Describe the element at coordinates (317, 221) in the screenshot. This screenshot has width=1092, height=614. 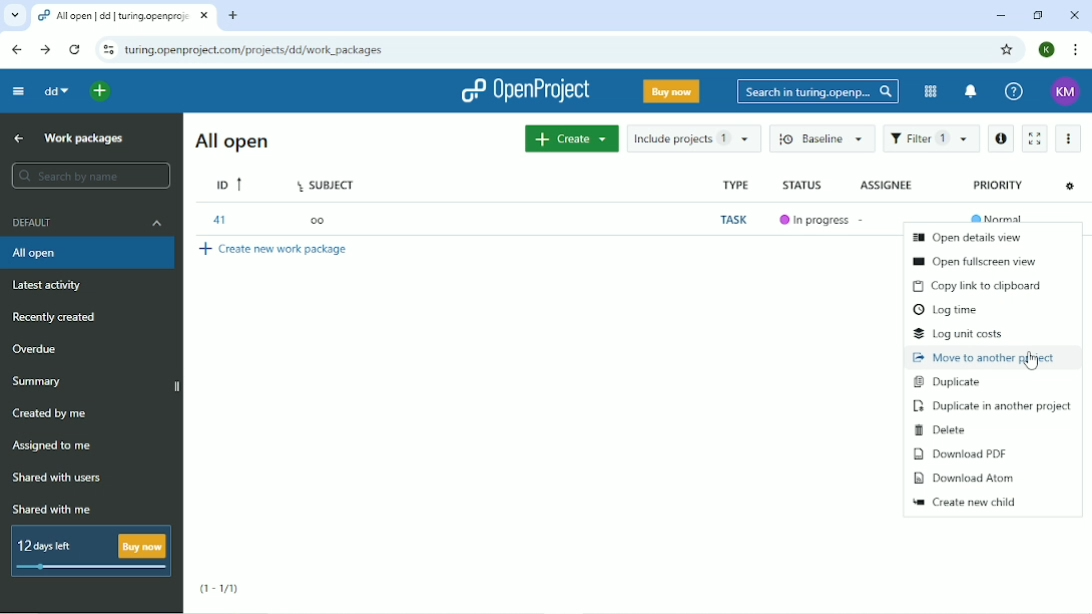
I see `oo` at that location.